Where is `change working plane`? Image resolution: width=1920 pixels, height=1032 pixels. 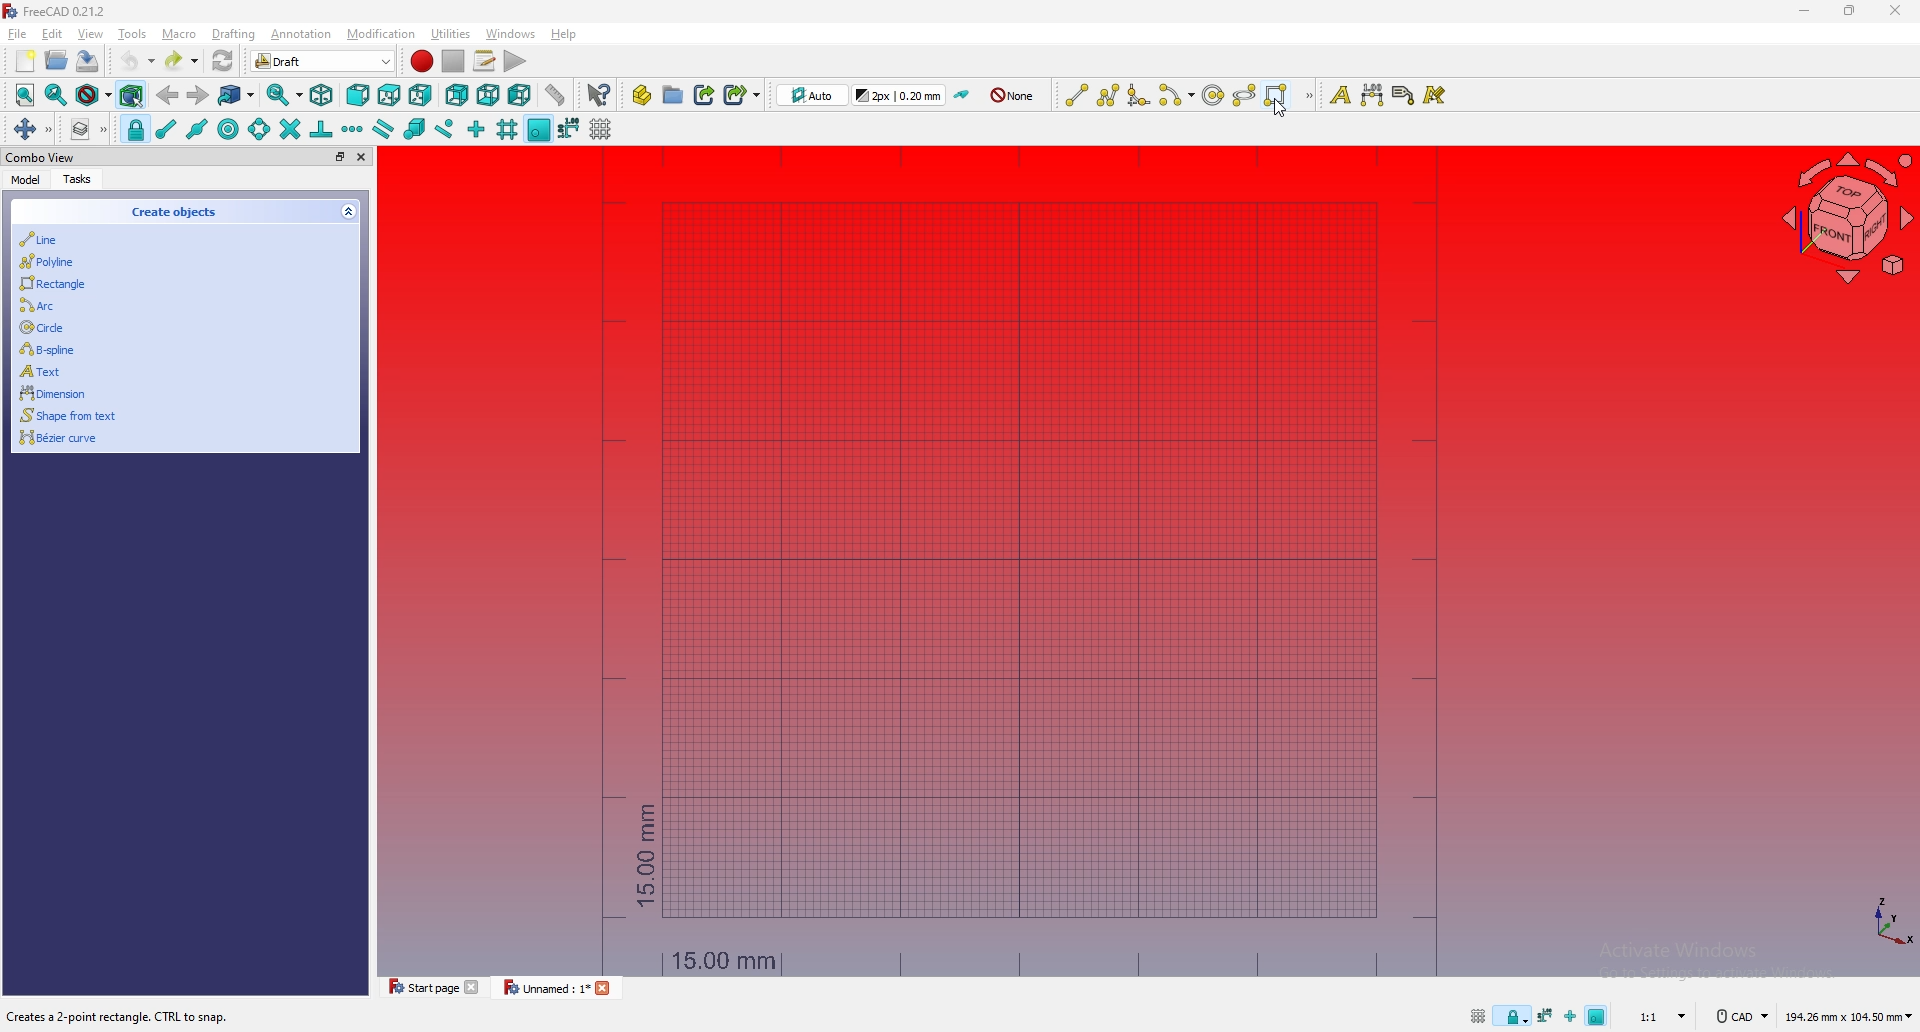
change working plane is located at coordinates (812, 94).